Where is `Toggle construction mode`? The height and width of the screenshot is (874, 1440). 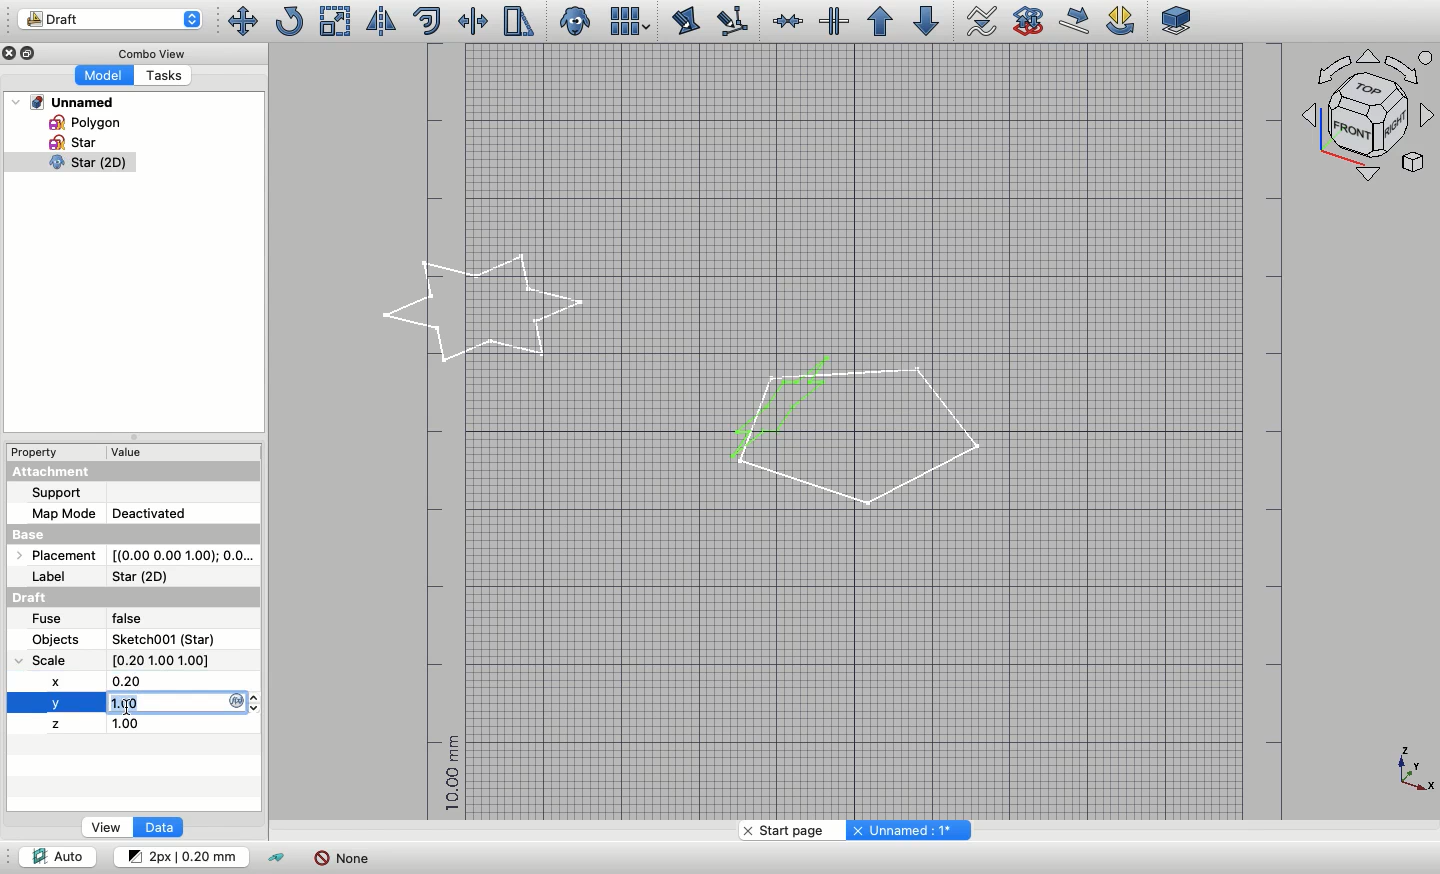 Toggle construction mode is located at coordinates (278, 859).